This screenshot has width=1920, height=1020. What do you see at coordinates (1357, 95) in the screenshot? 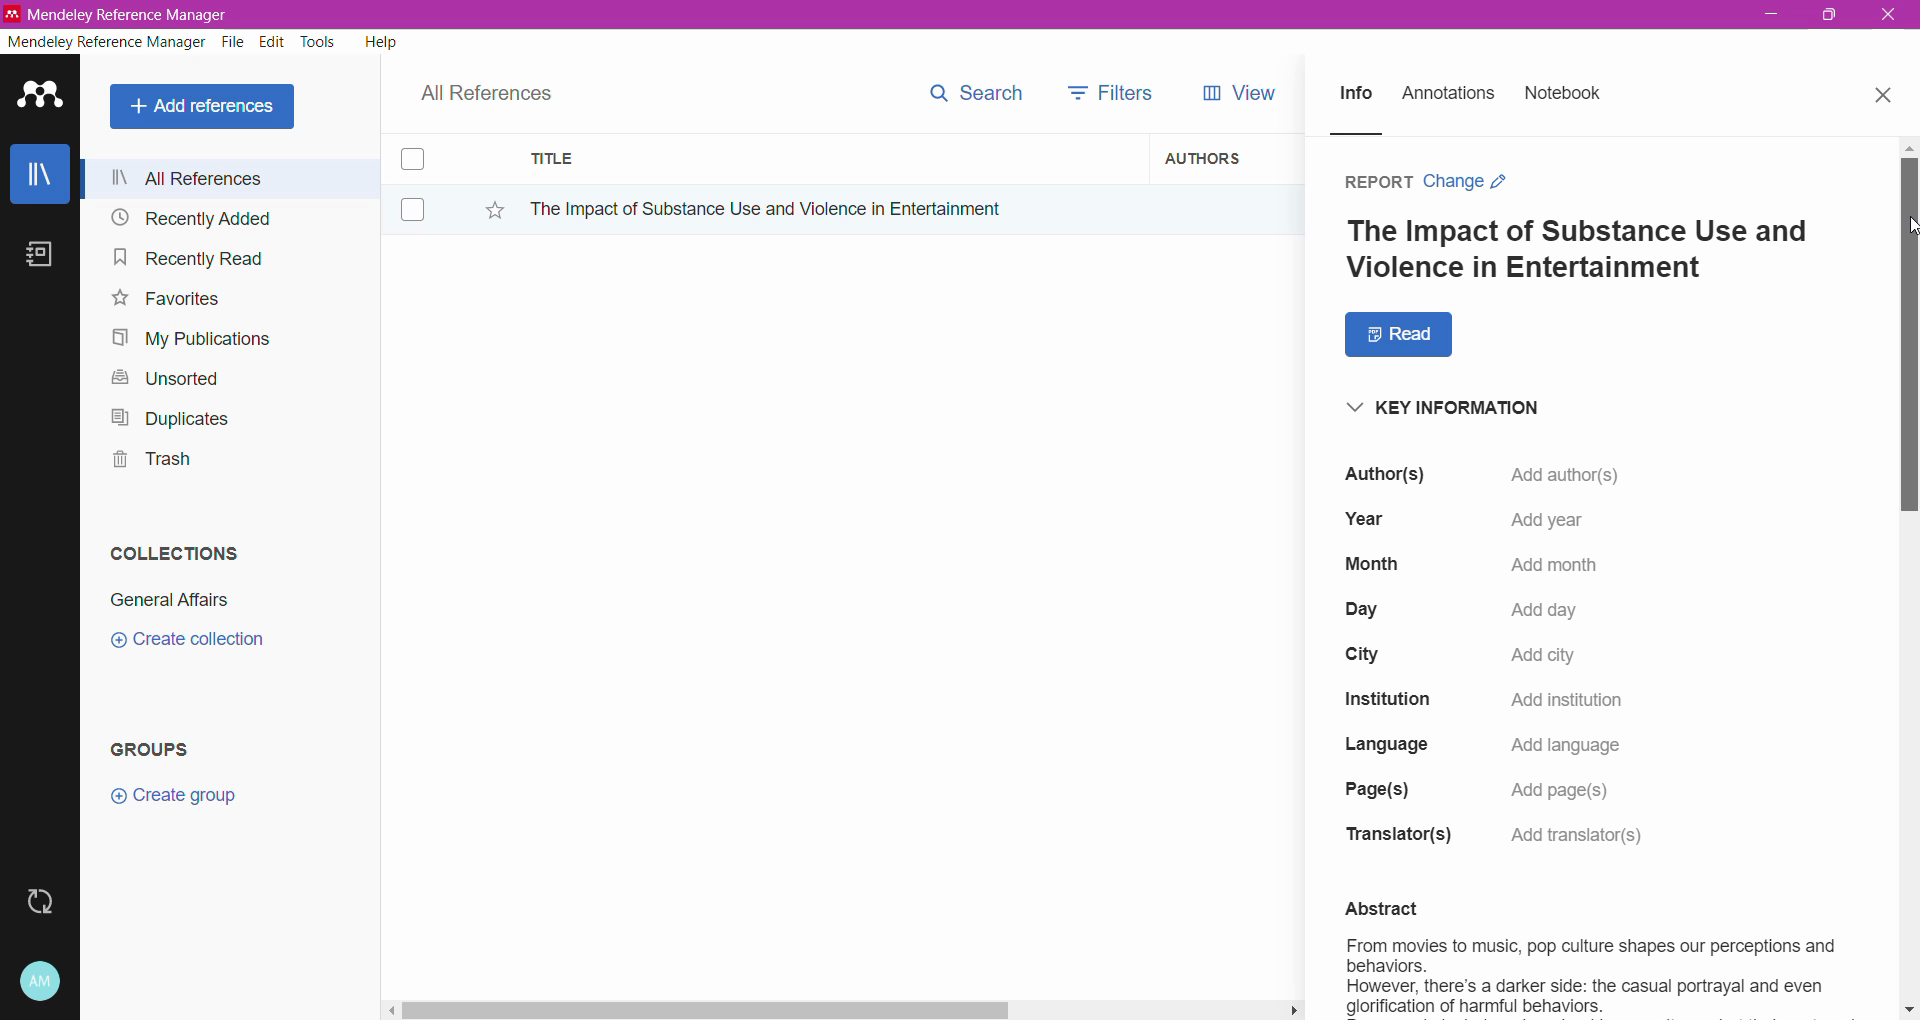
I see `info` at bounding box center [1357, 95].